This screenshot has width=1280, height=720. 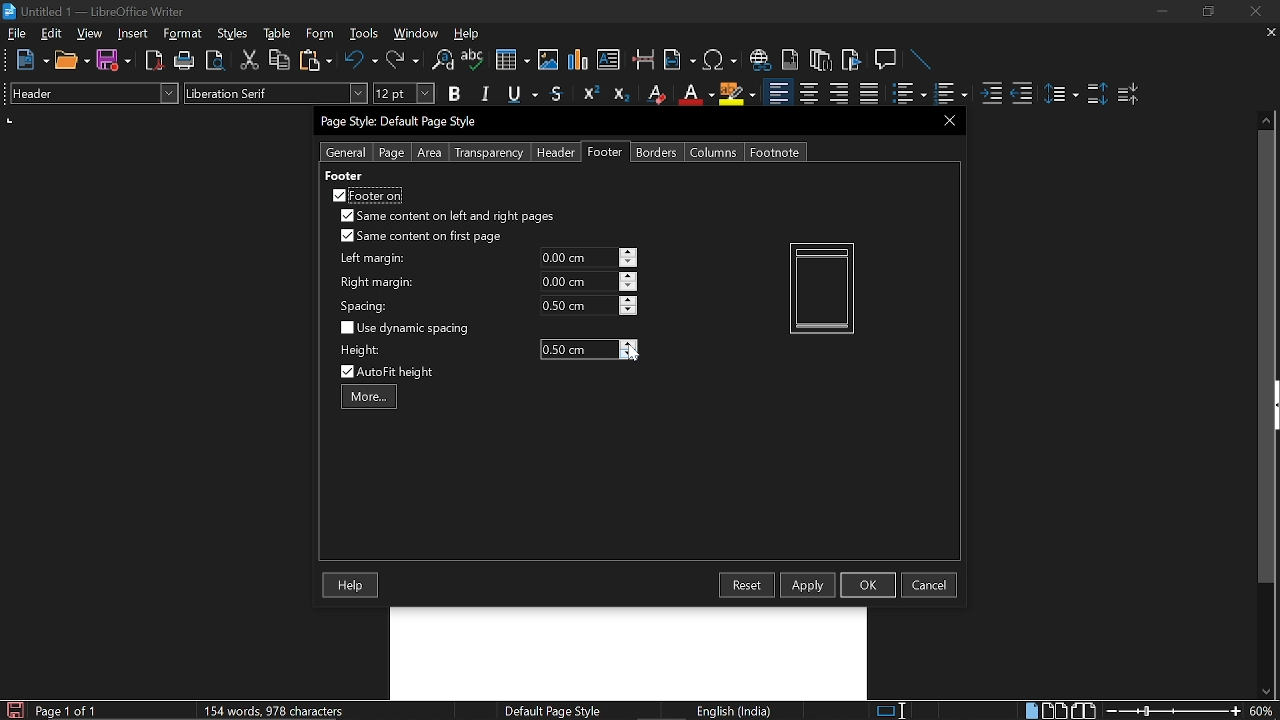 I want to click on Word count, so click(x=295, y=710).